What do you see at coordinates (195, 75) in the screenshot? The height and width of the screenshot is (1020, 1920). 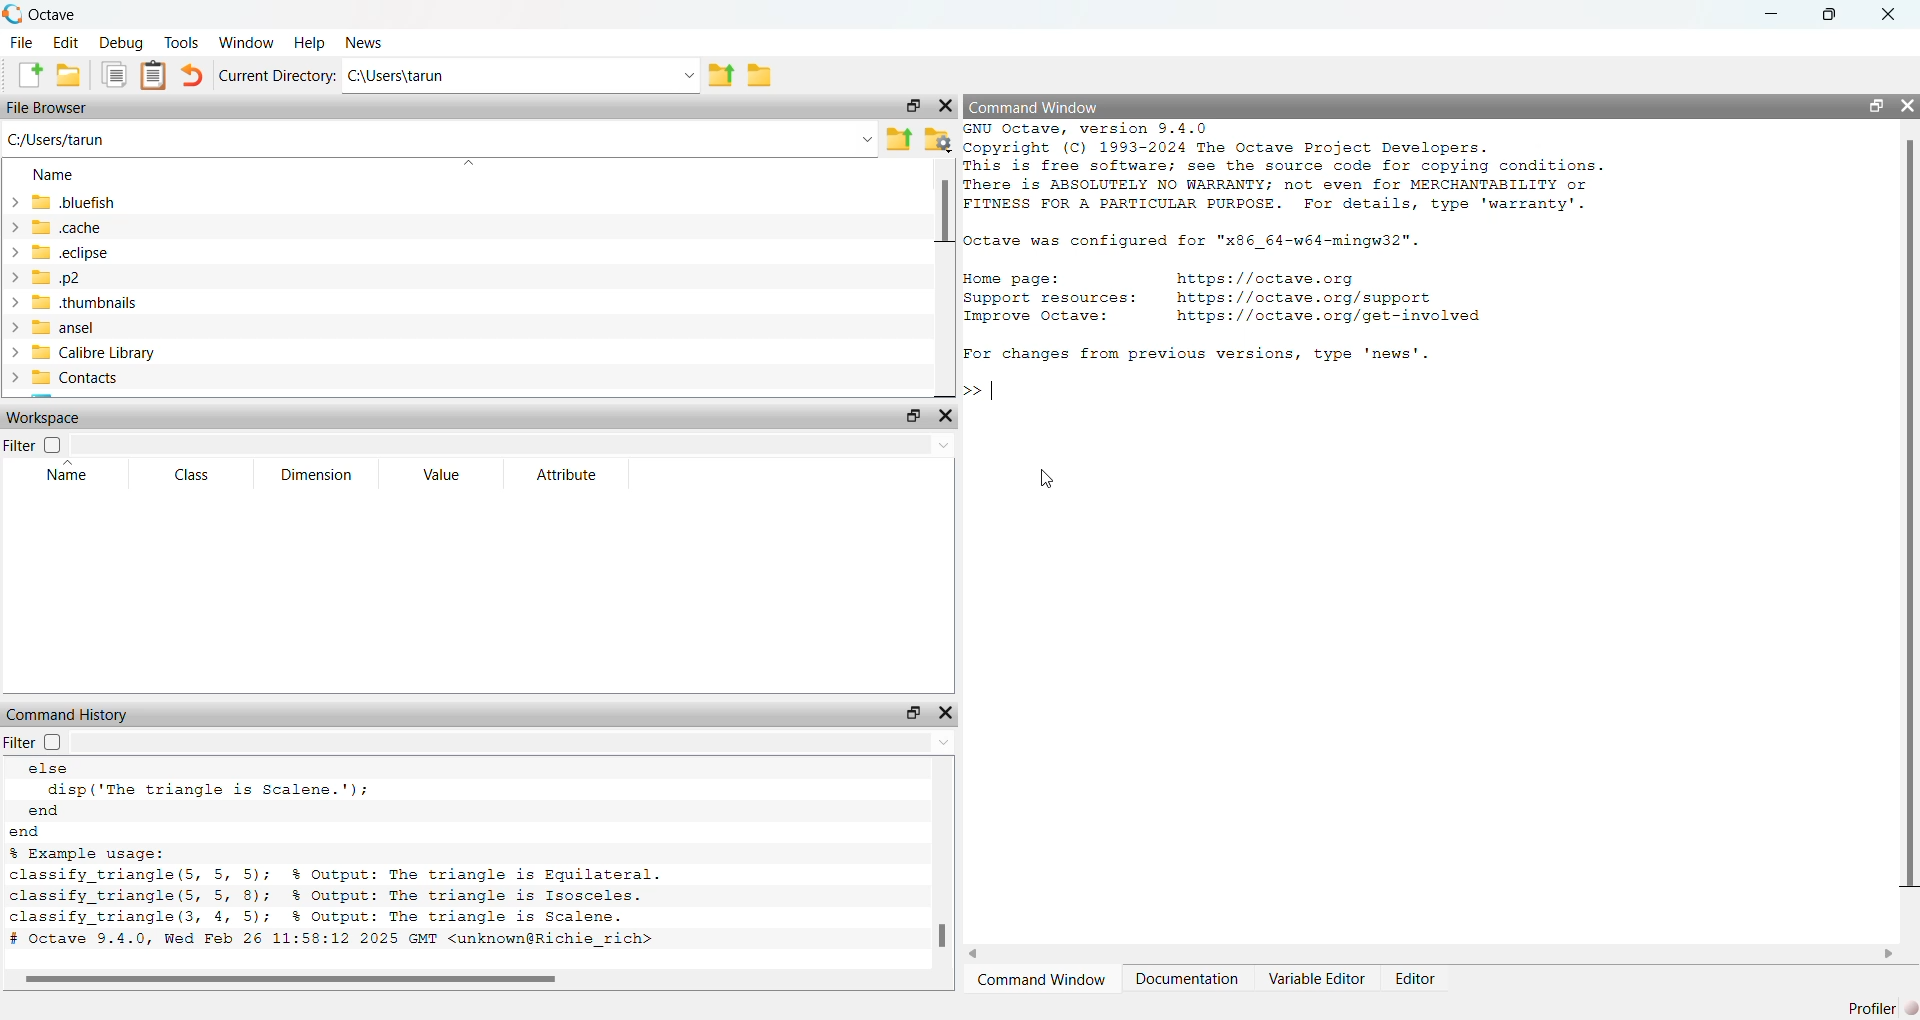 I see `undo` at bounding box center [195, 75].